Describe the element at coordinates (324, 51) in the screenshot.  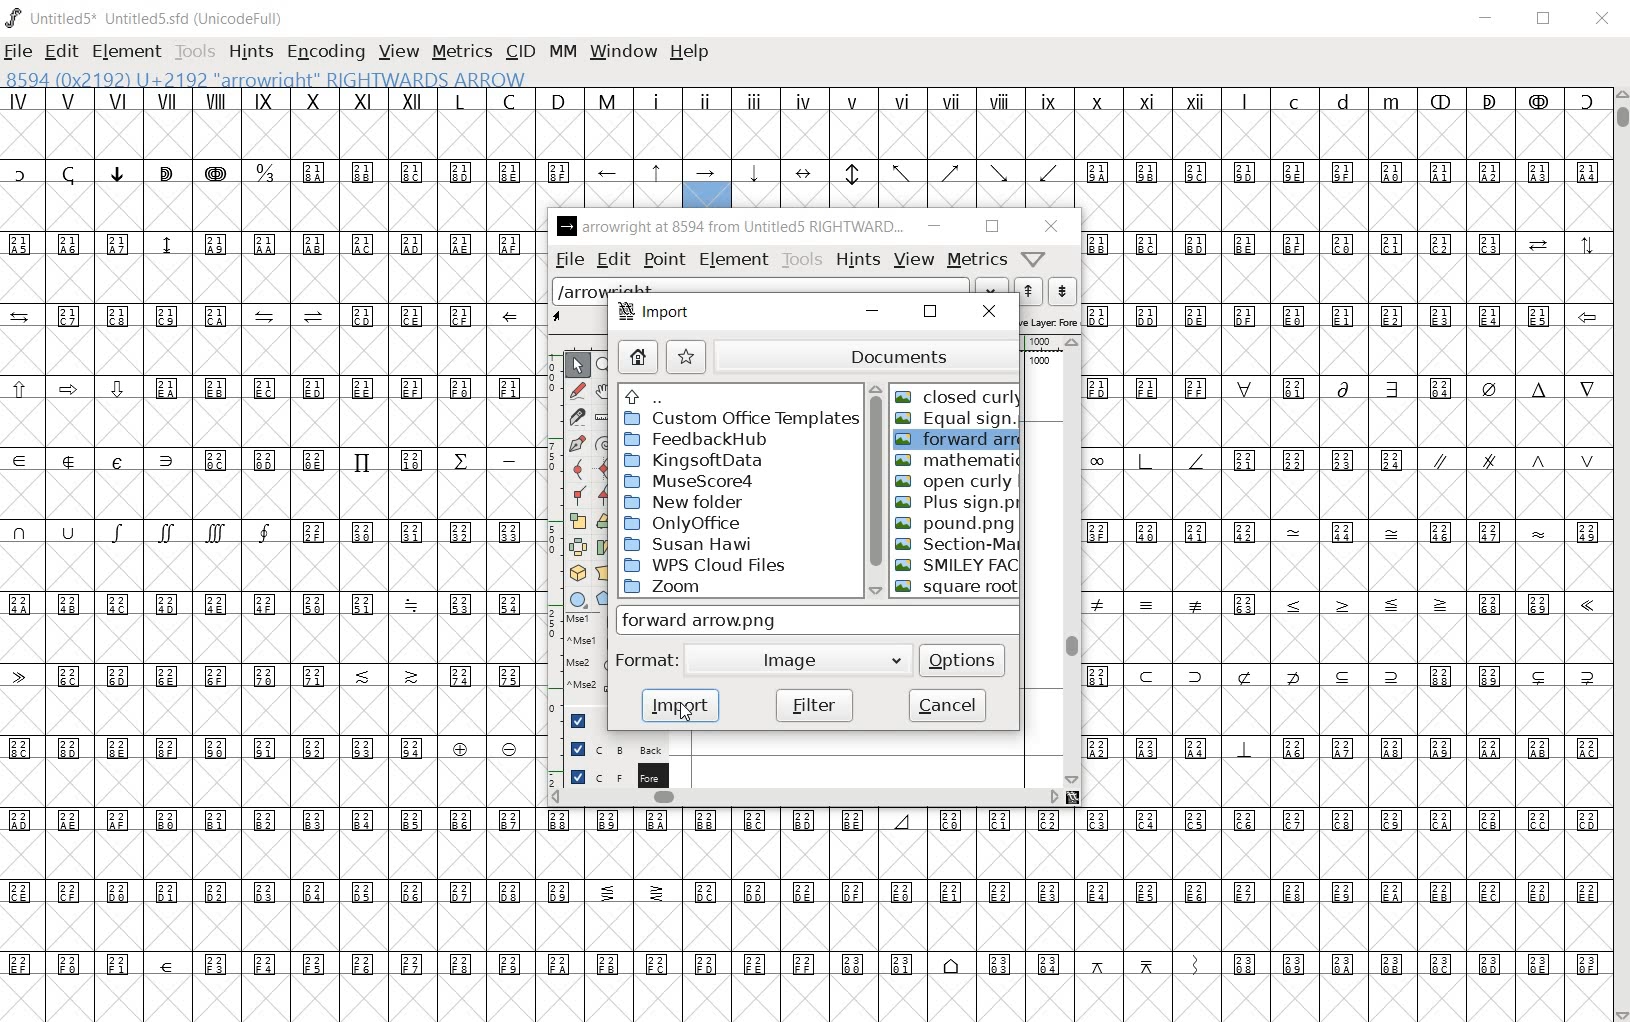
I see `ENCODING` at that location.